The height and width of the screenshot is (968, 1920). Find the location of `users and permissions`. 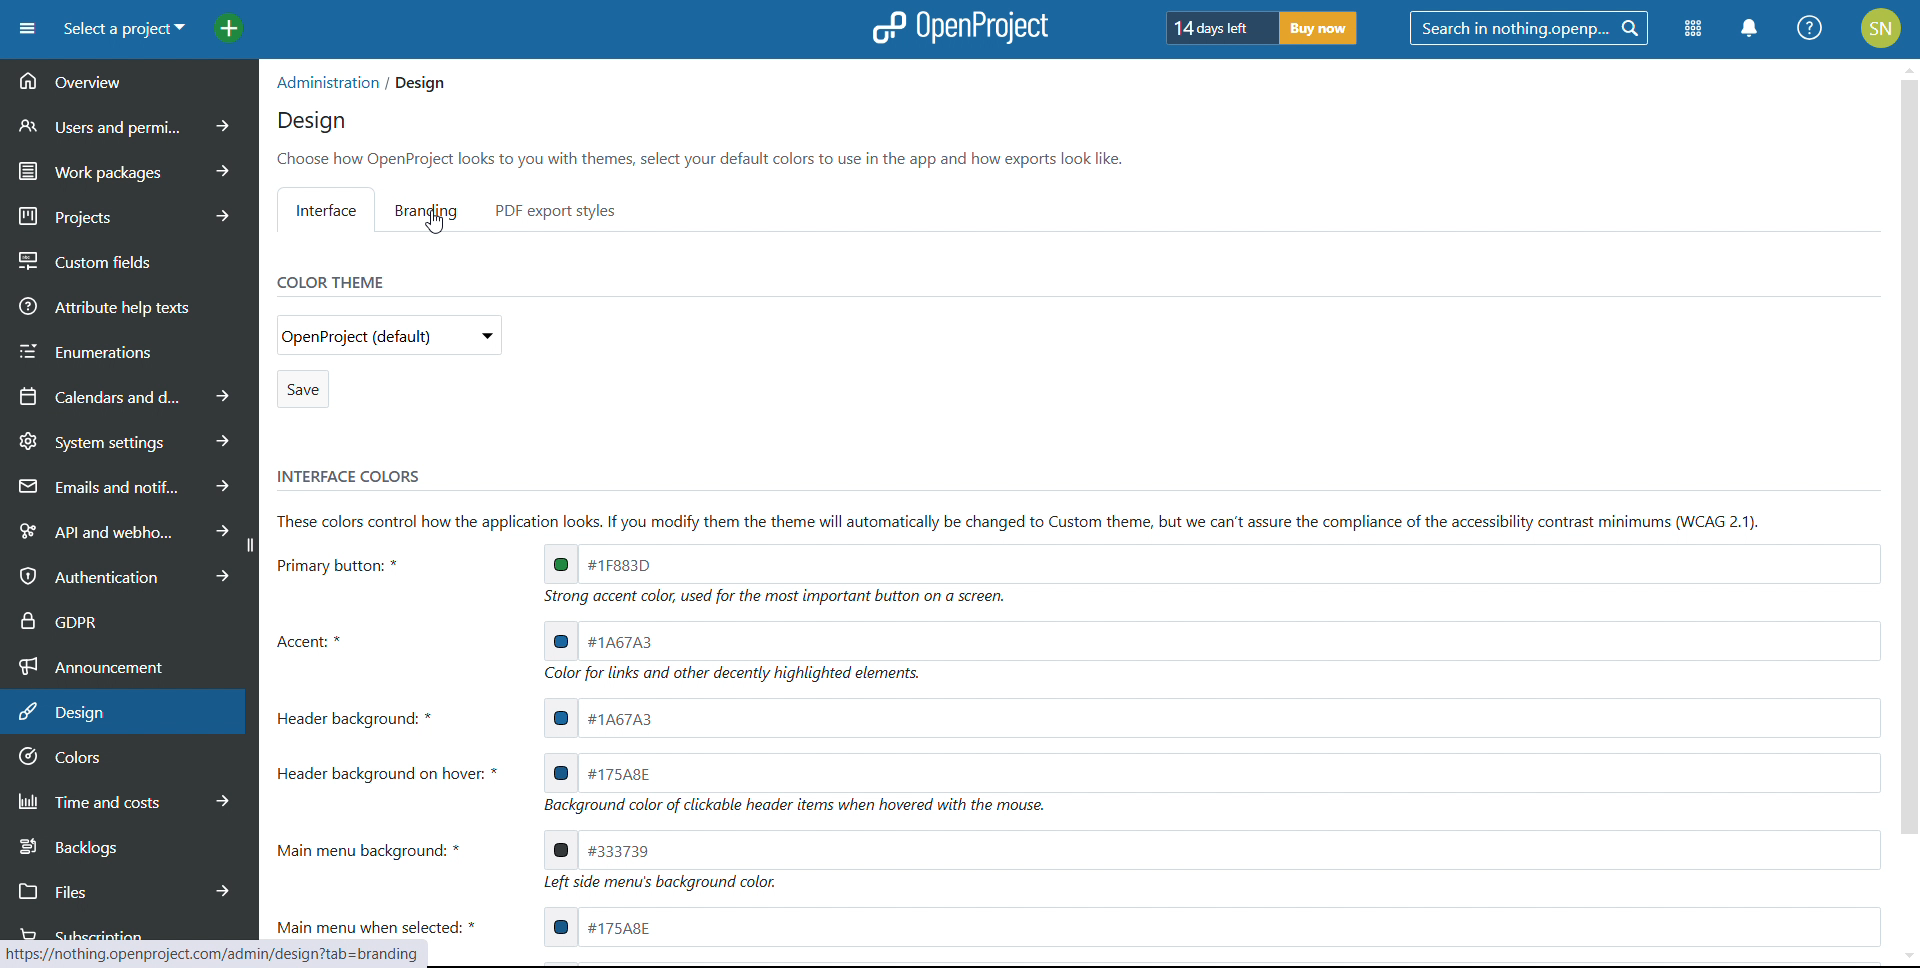

users and permissions is located at coordinates (131, 125).